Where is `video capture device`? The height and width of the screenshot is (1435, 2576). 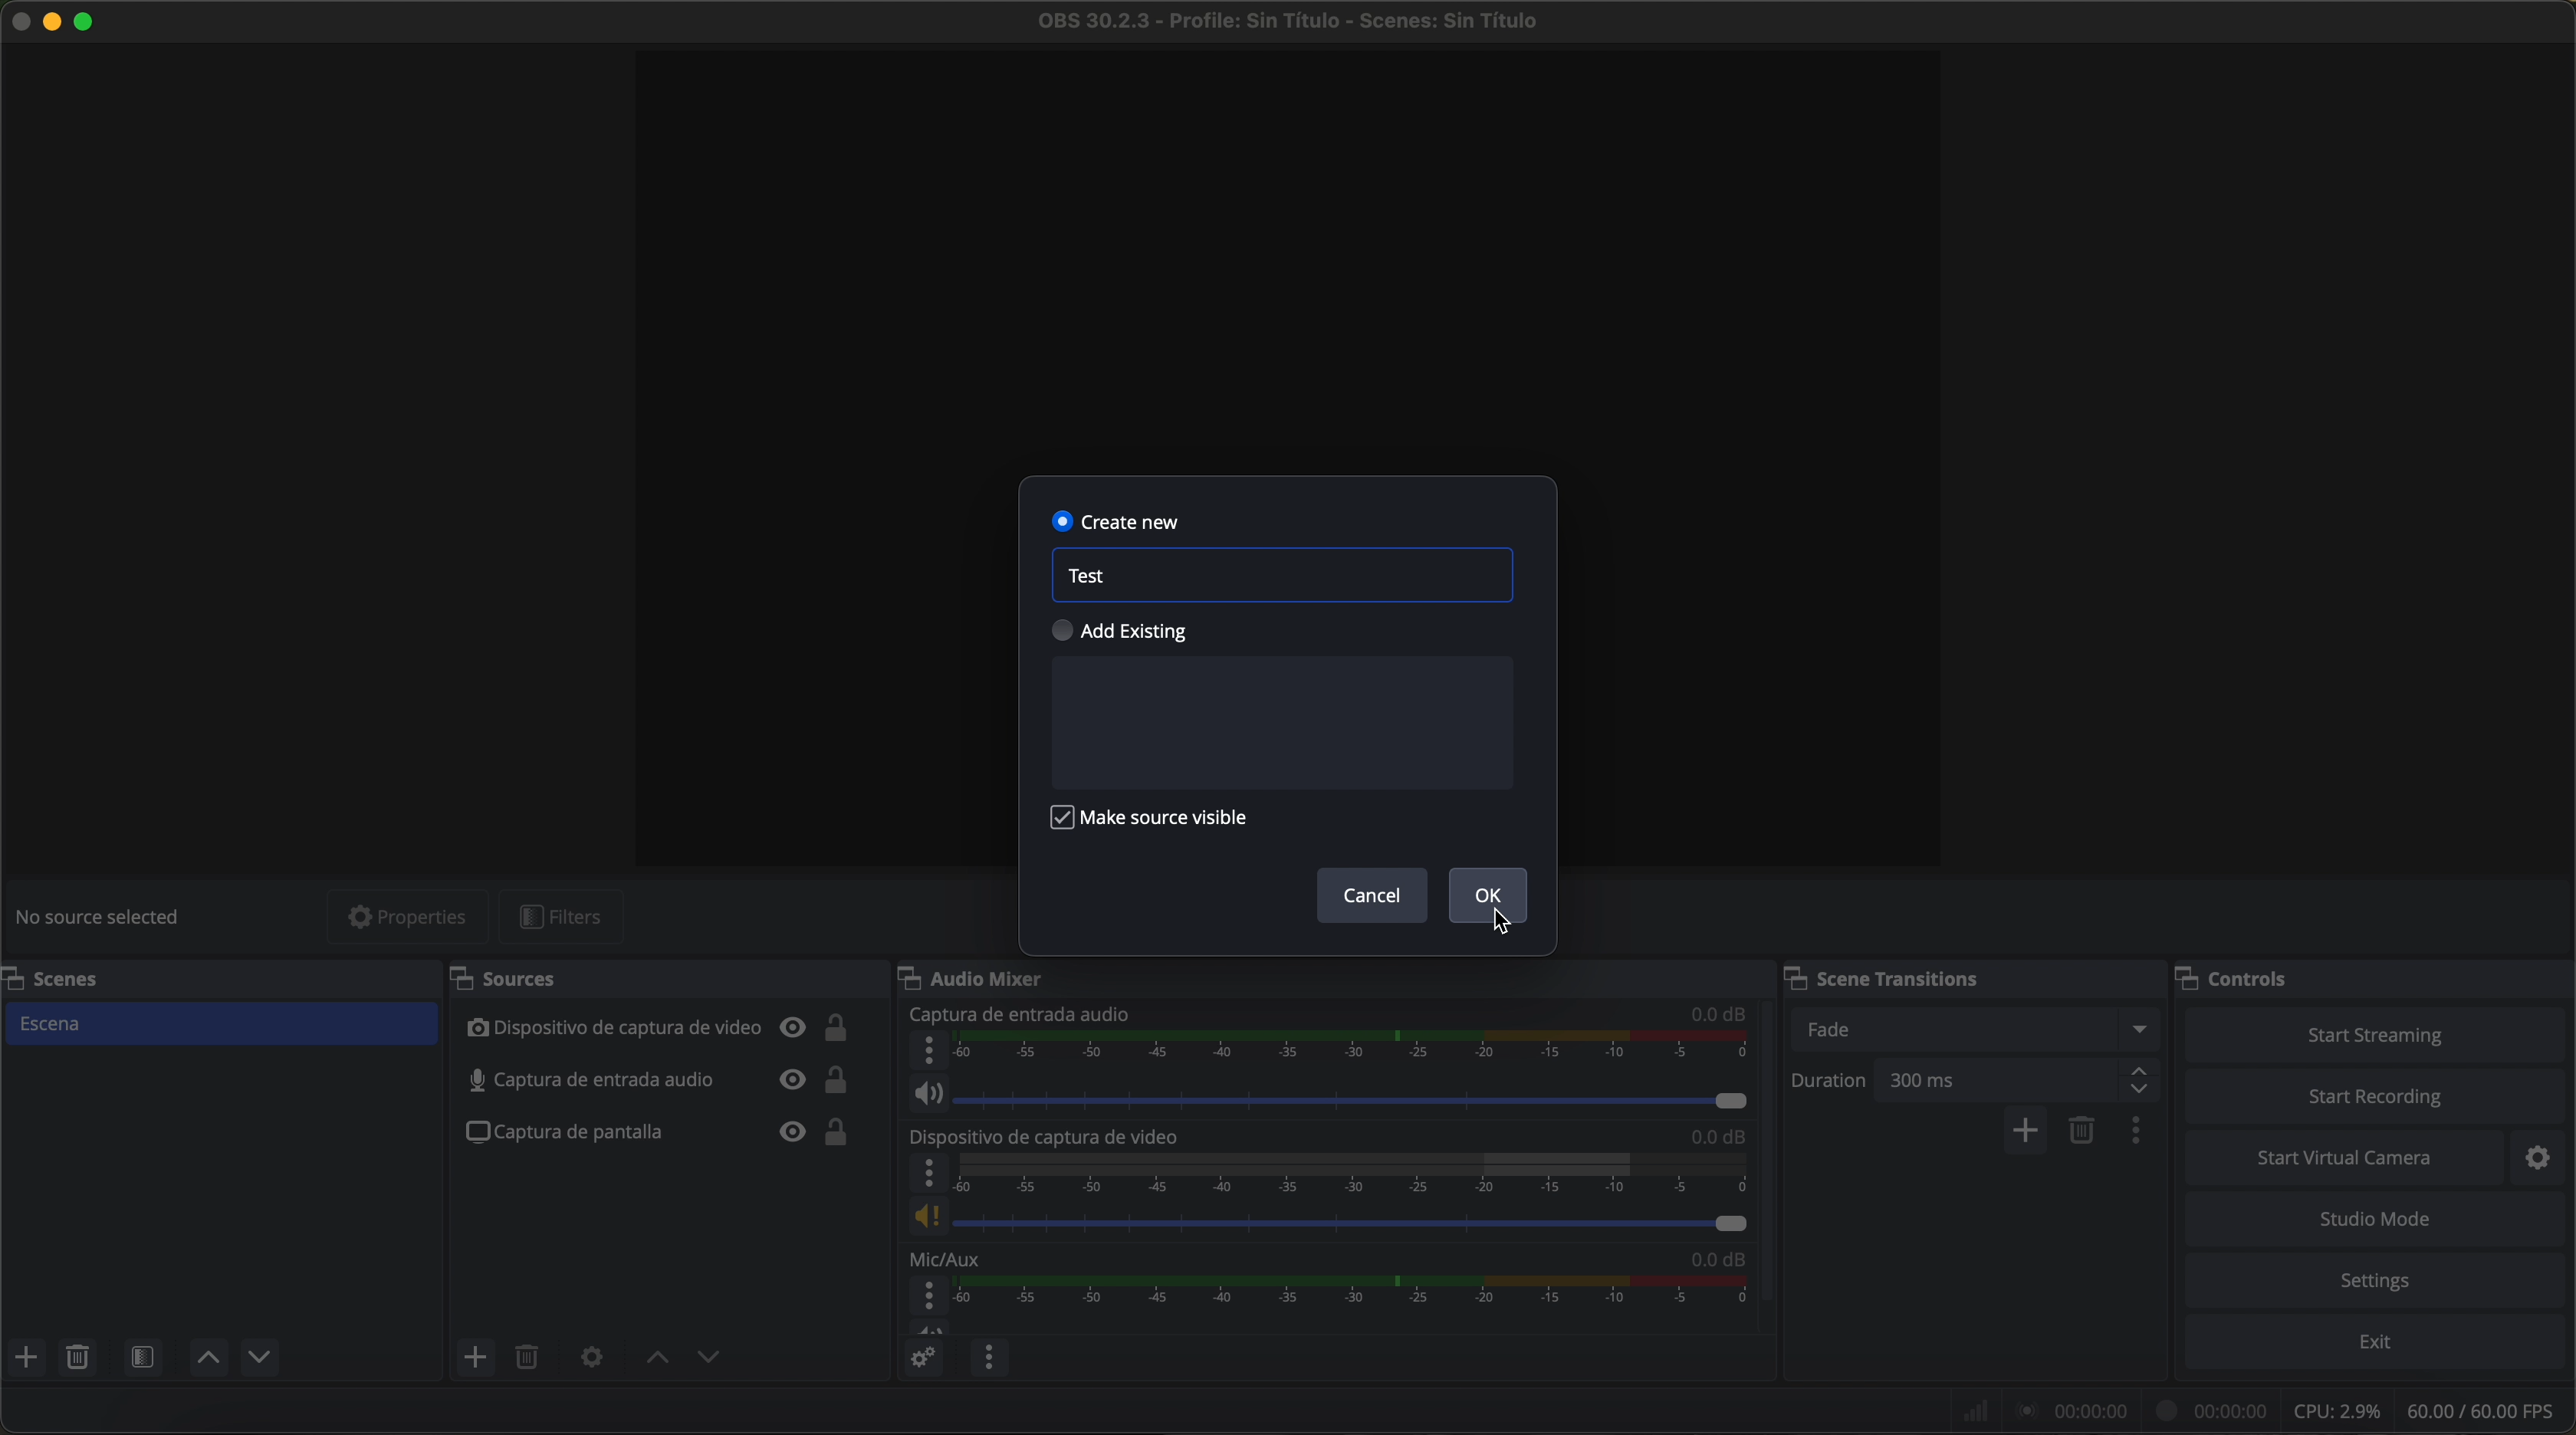 video capture device is located at coordinates (657, 1031).